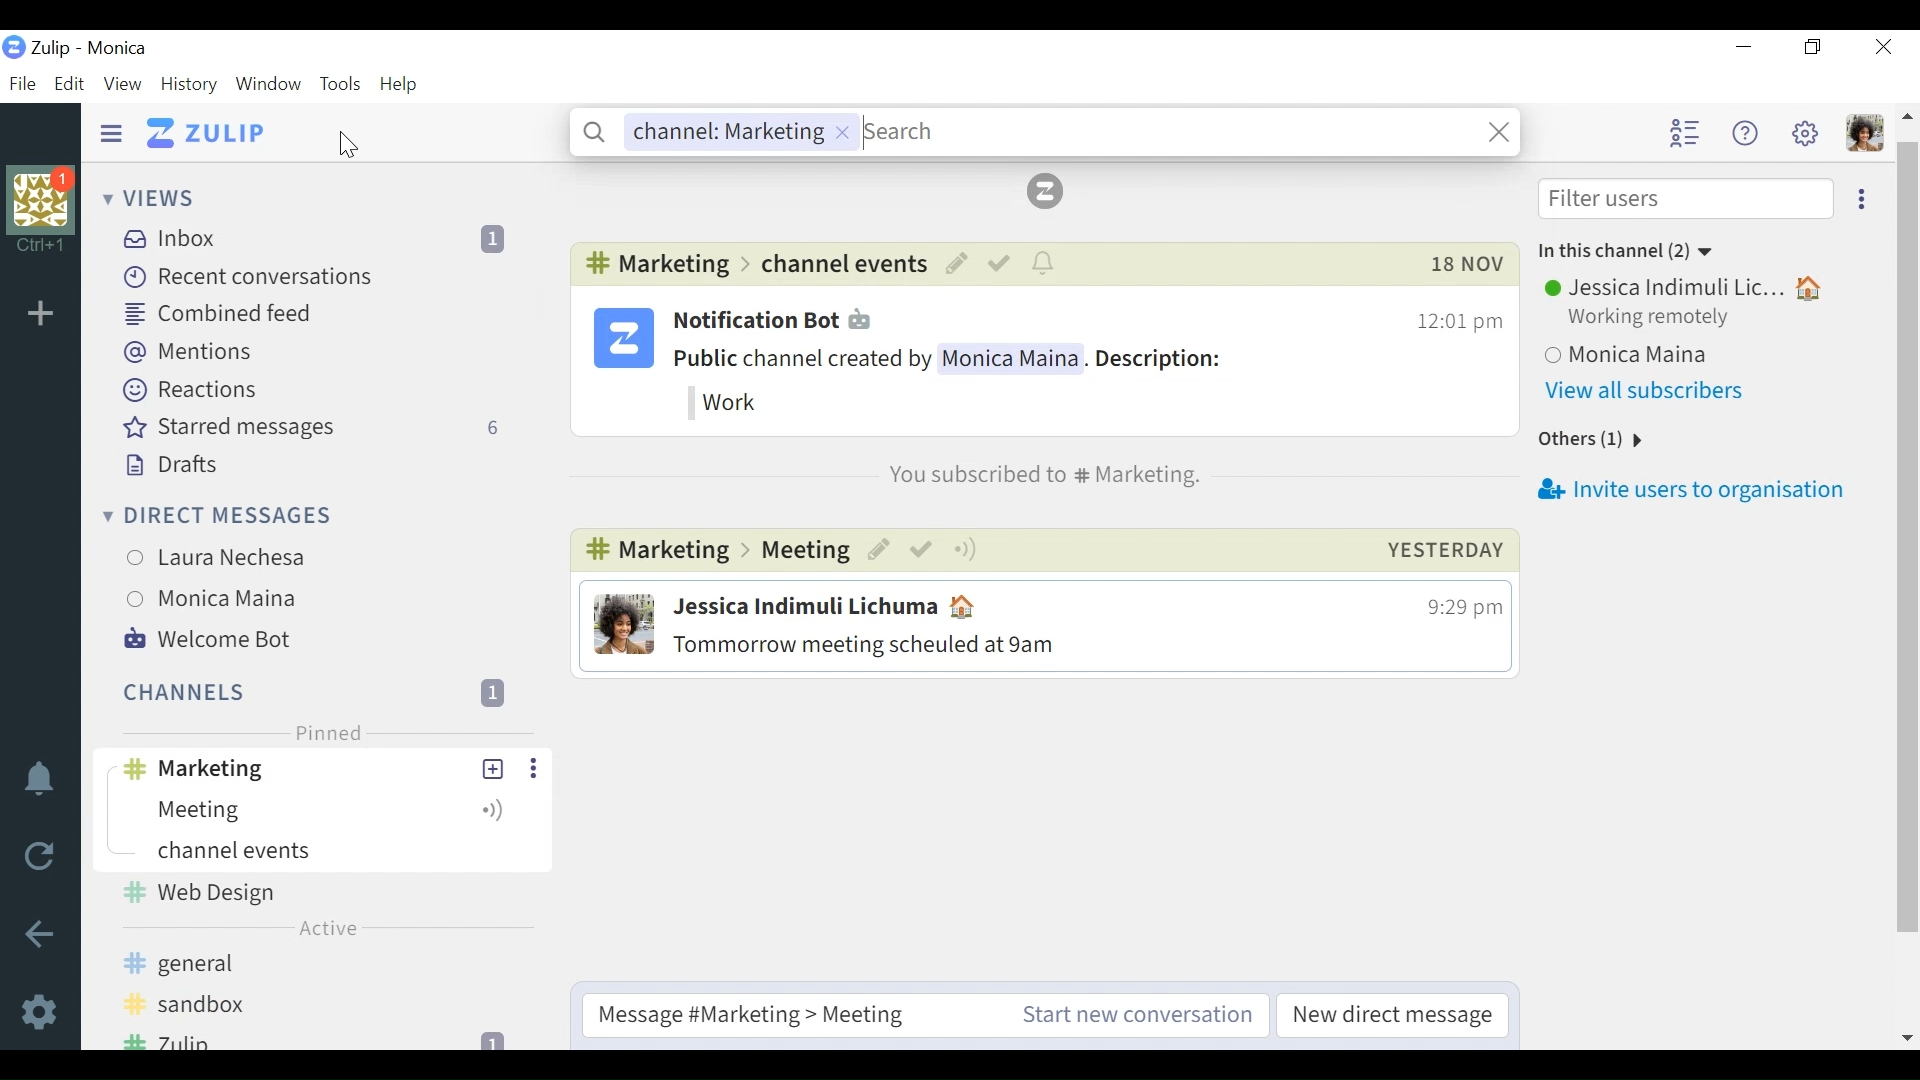 This screenshot has width=1920, height=1080. Describe the element at coordinates (496, 768) in the screenshot. I see `New topic` at that location.